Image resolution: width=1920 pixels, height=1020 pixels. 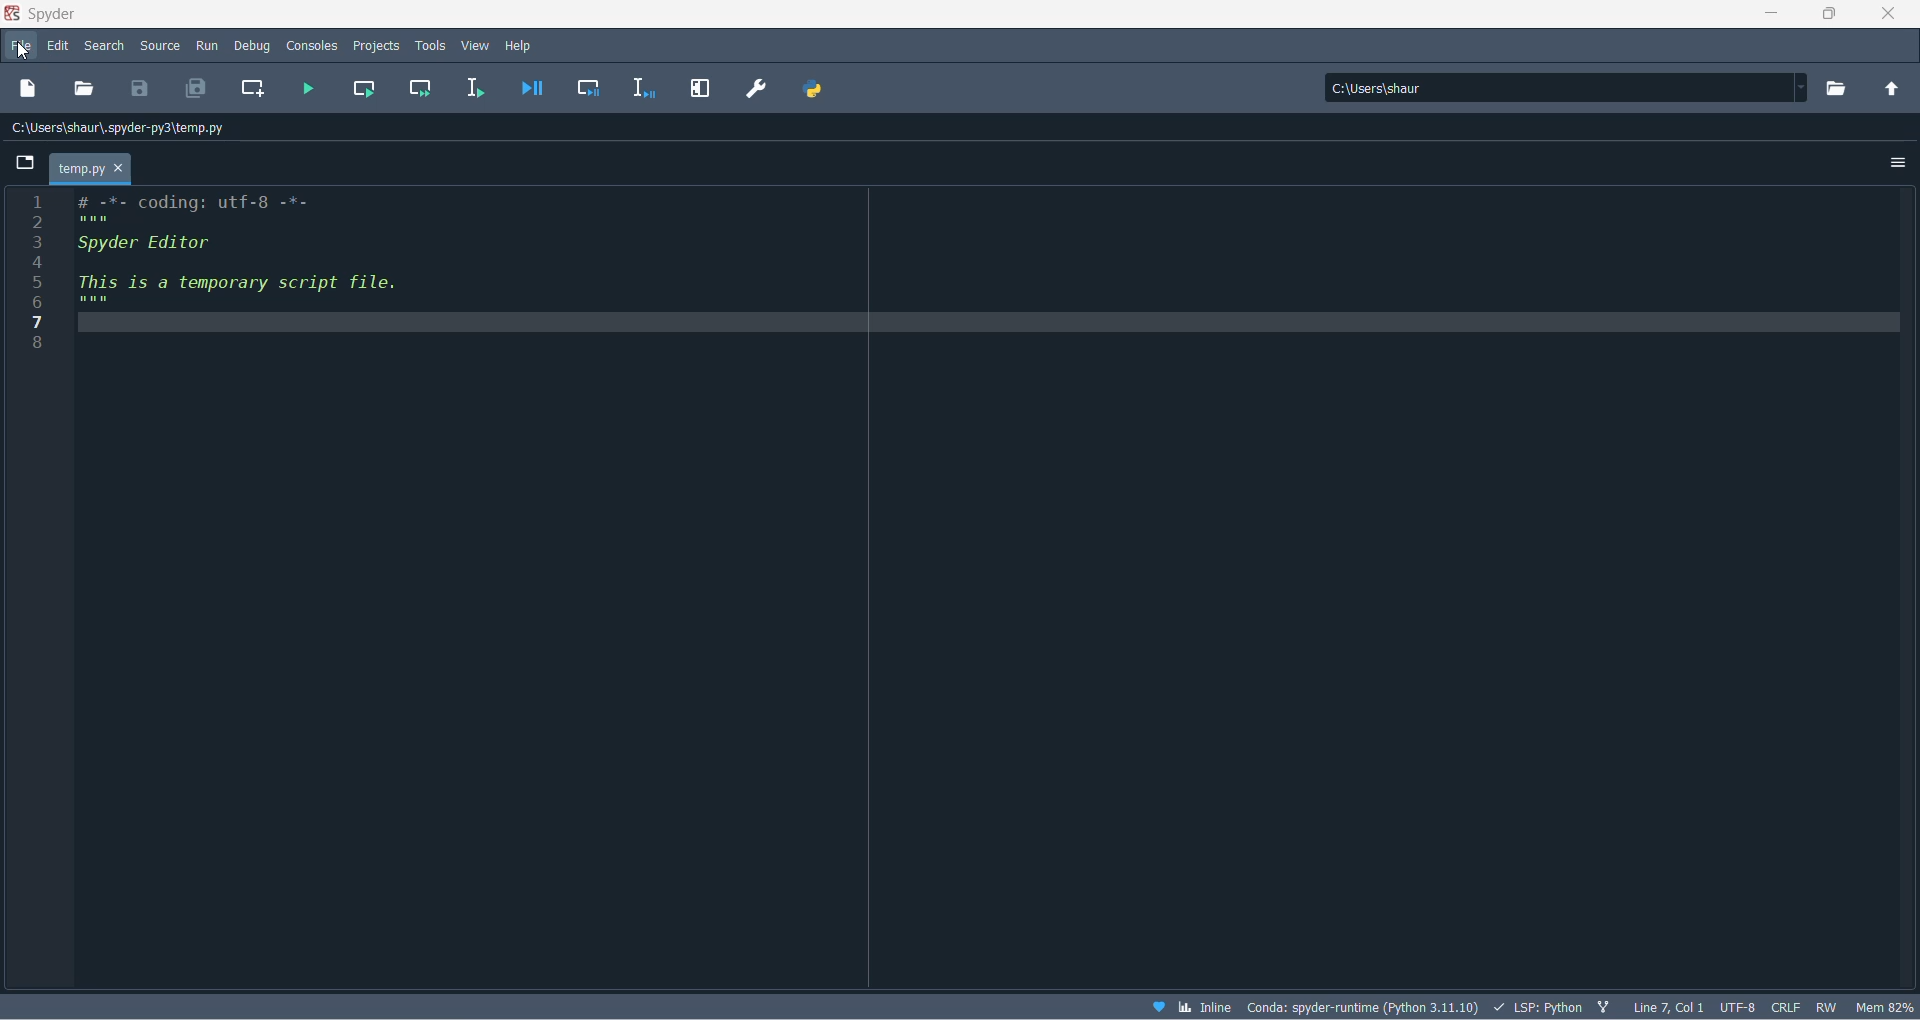 I want to click on git branch, so click(x=1607, y=1004).